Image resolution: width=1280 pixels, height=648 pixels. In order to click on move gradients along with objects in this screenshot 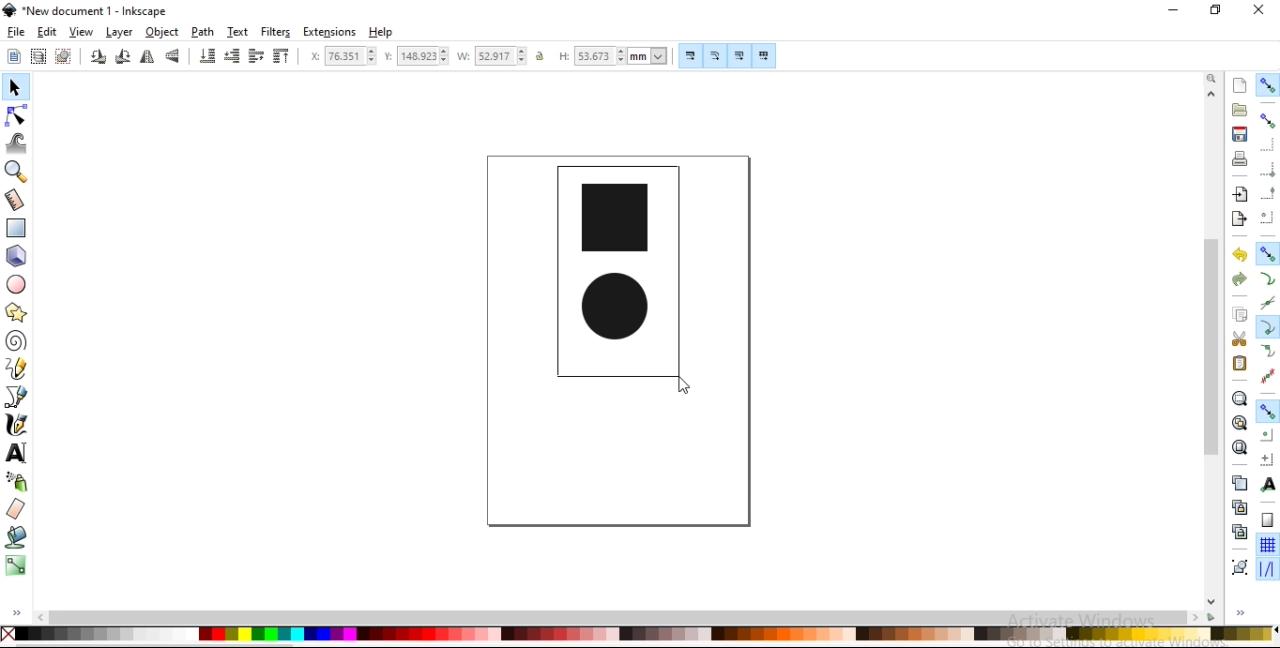, I will do `click(738, 56)`.